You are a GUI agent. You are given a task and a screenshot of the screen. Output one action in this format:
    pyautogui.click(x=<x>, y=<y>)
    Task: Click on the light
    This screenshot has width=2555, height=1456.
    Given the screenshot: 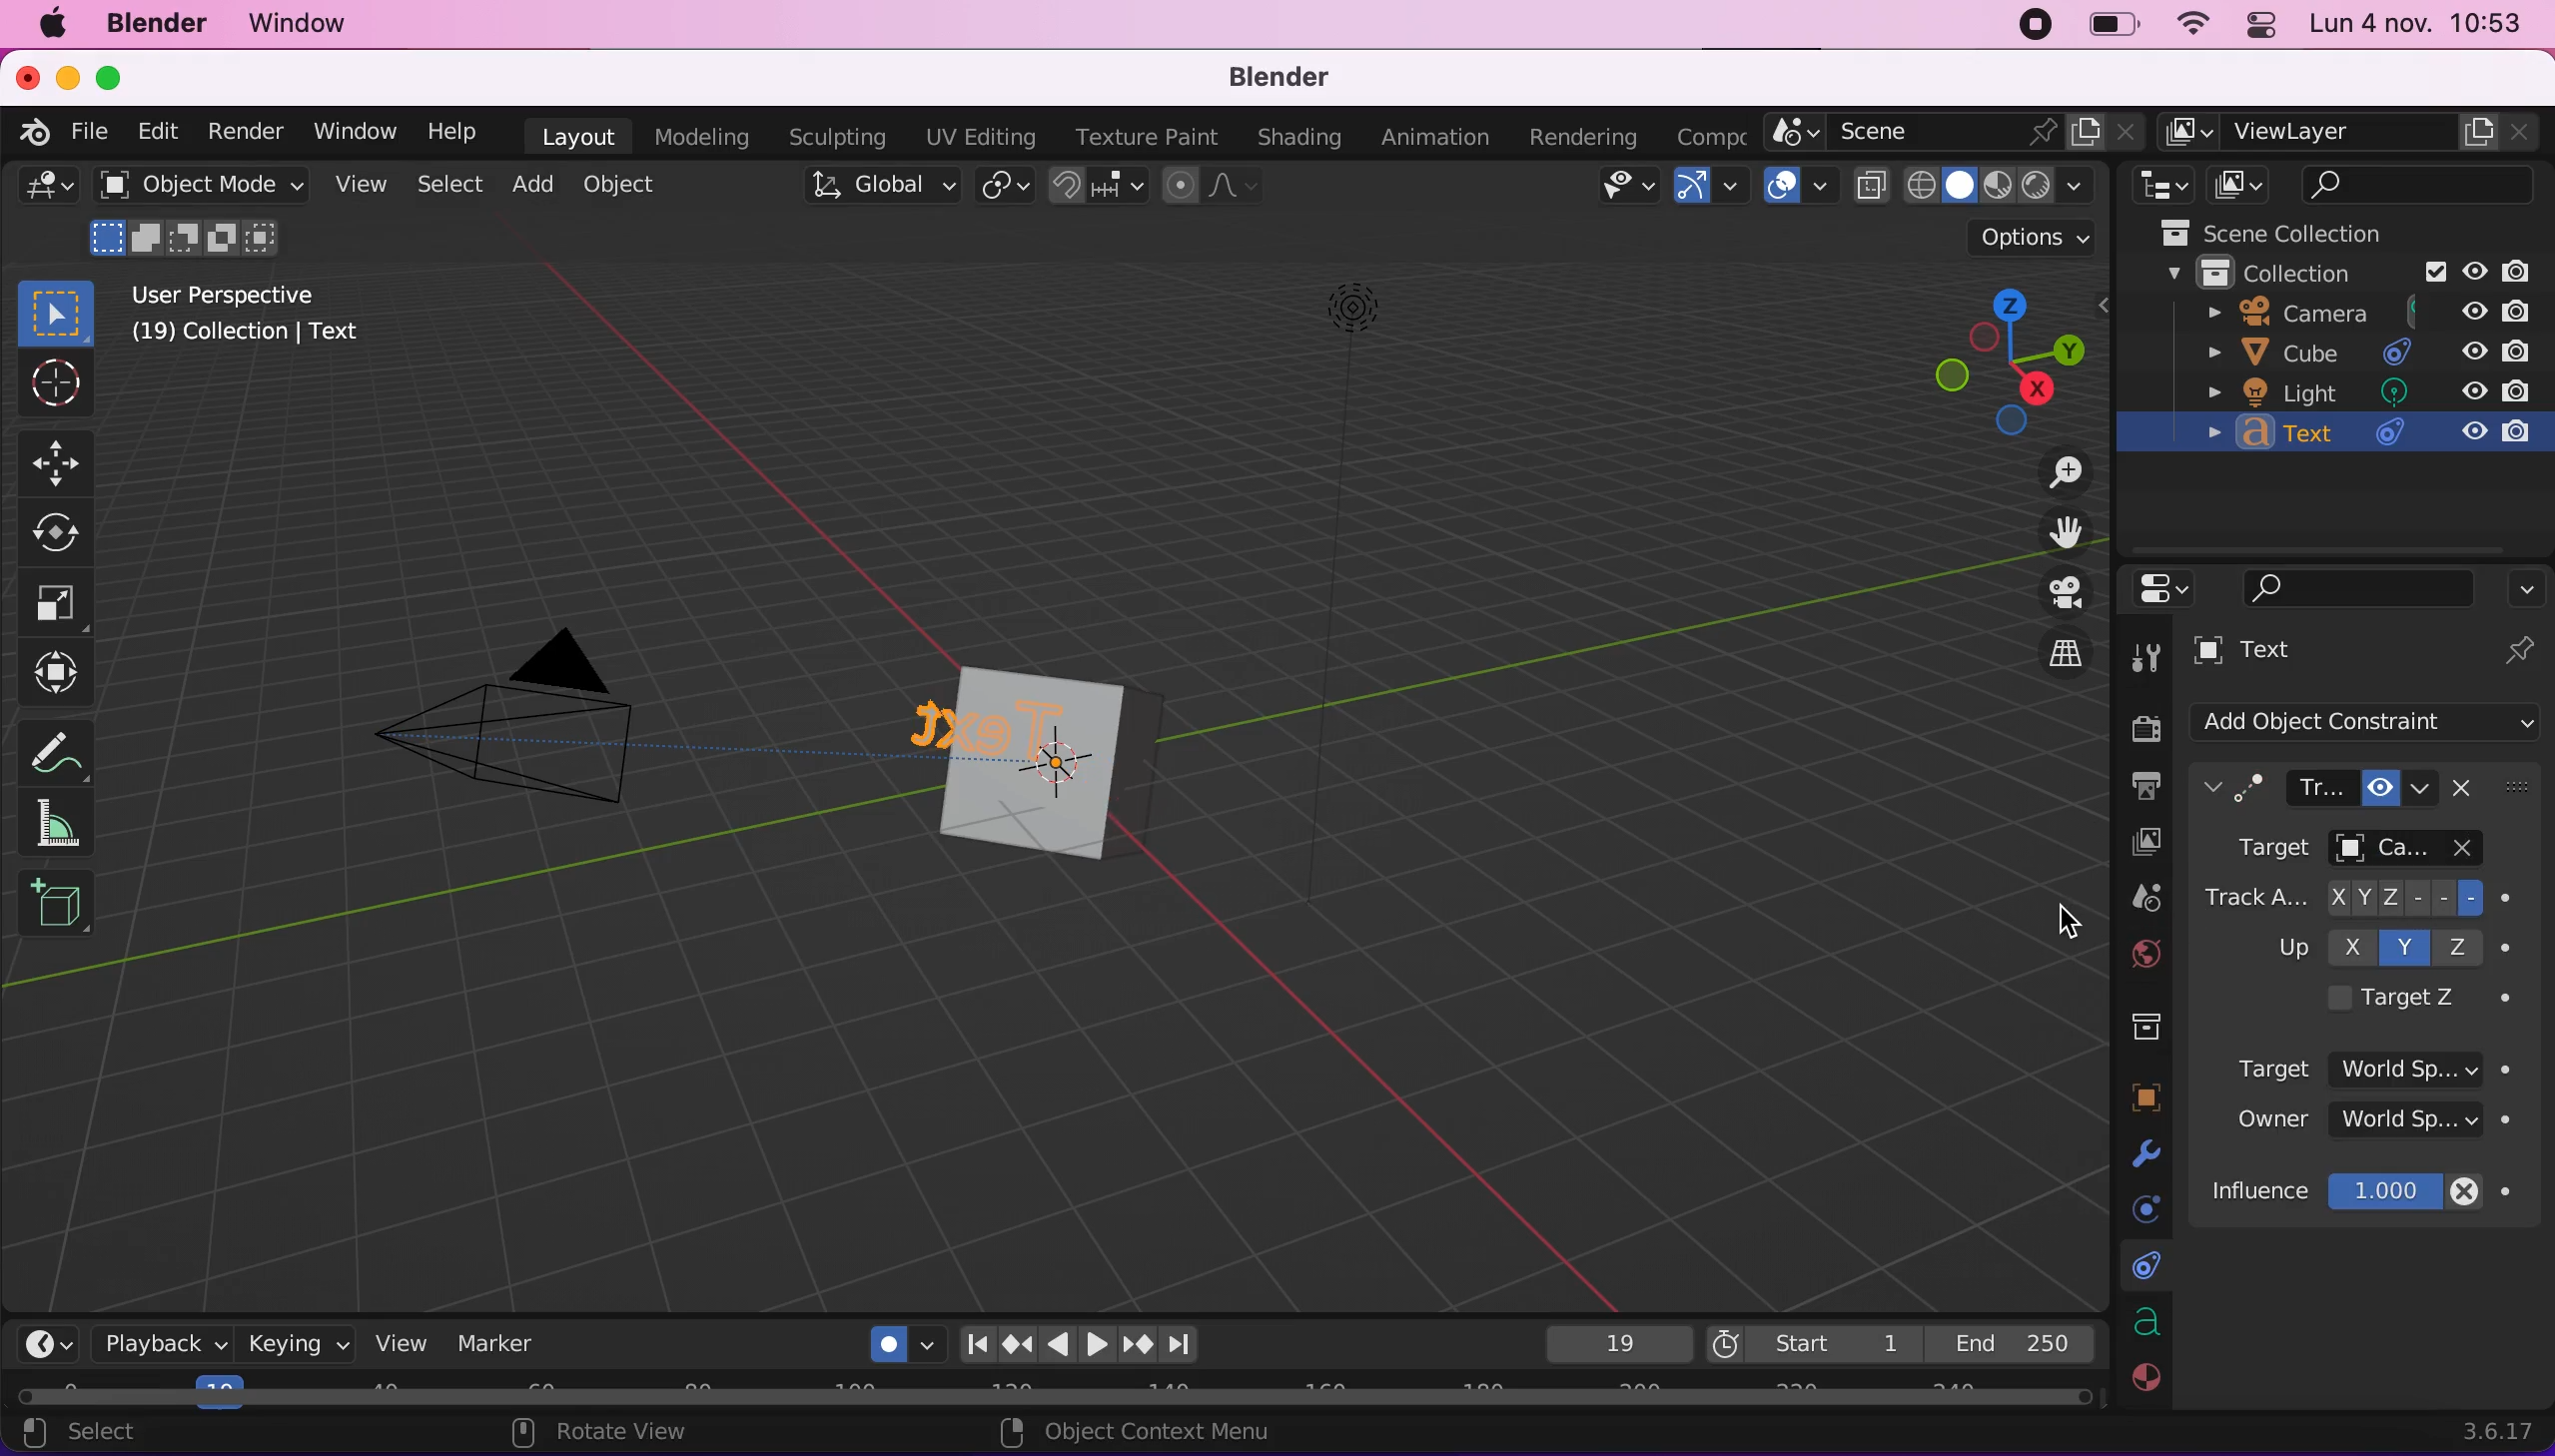 What is the action you would take?
    pyautogui.click(x=2373, y=392)
    